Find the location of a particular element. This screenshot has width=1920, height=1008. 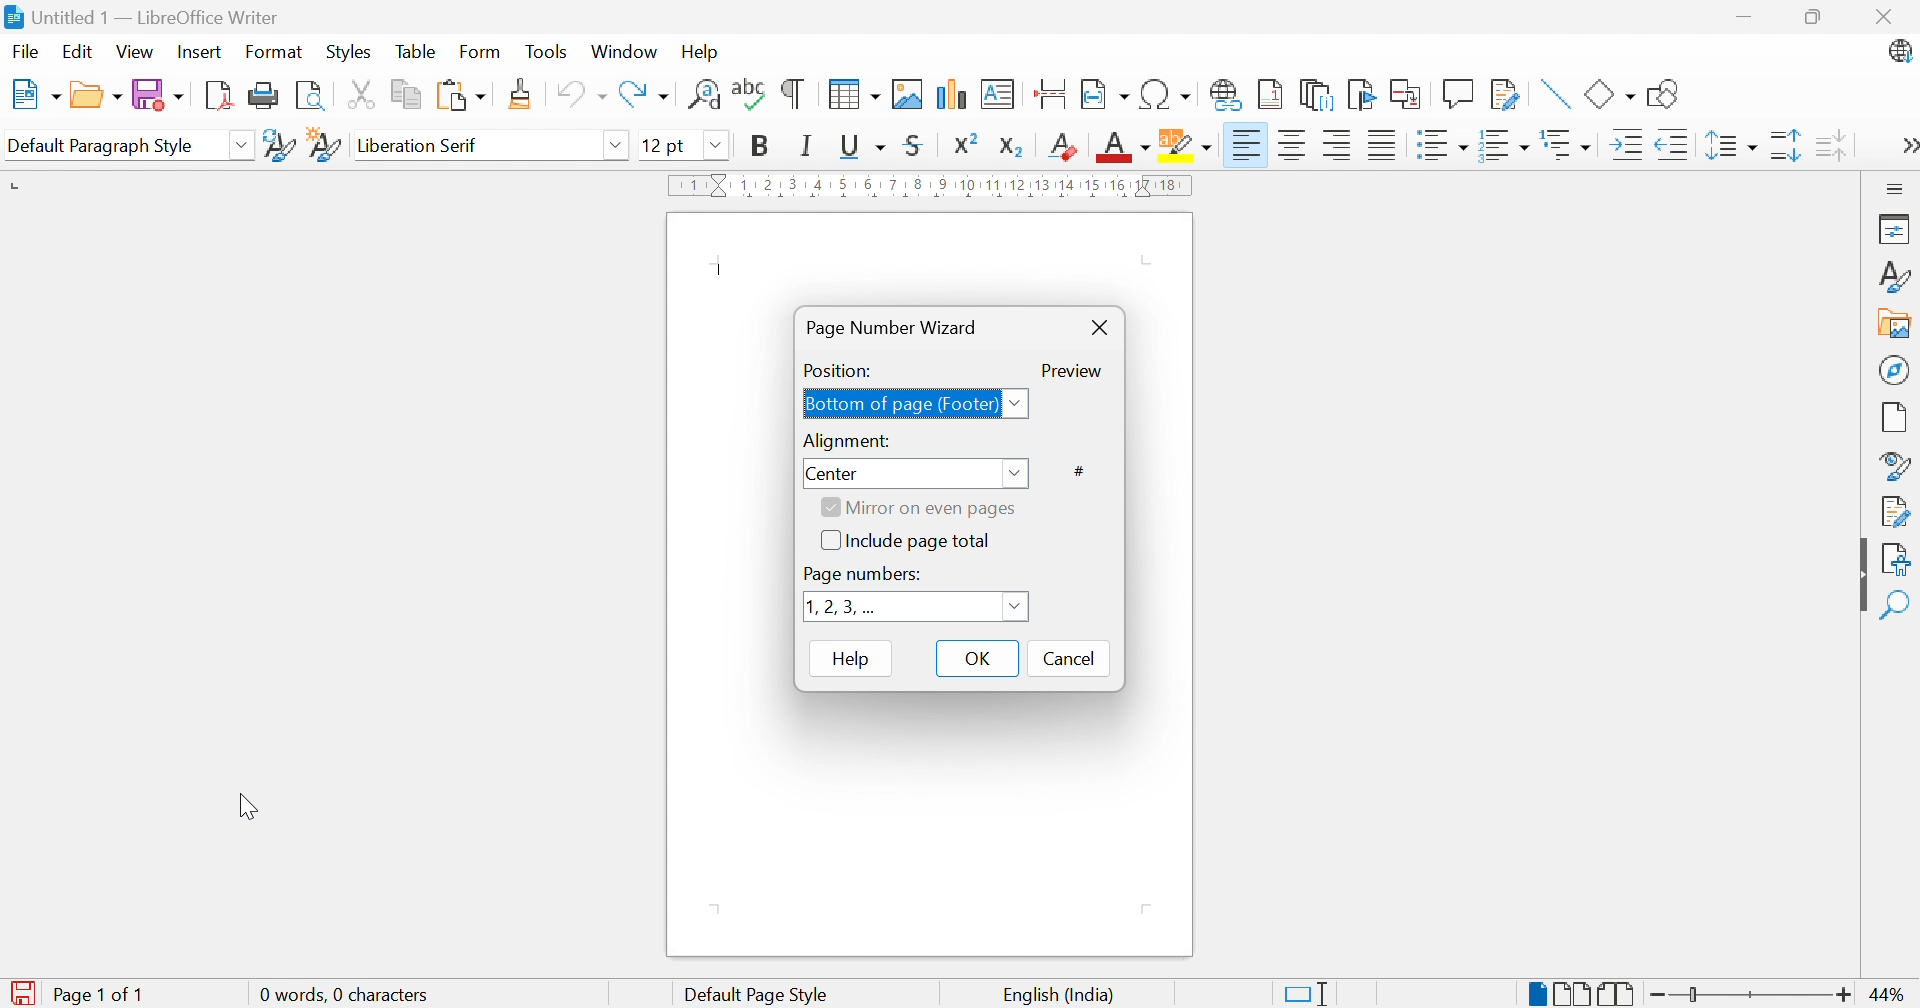

Standard selection. Click to change selection mode. is located at coordinates (1306, 994).